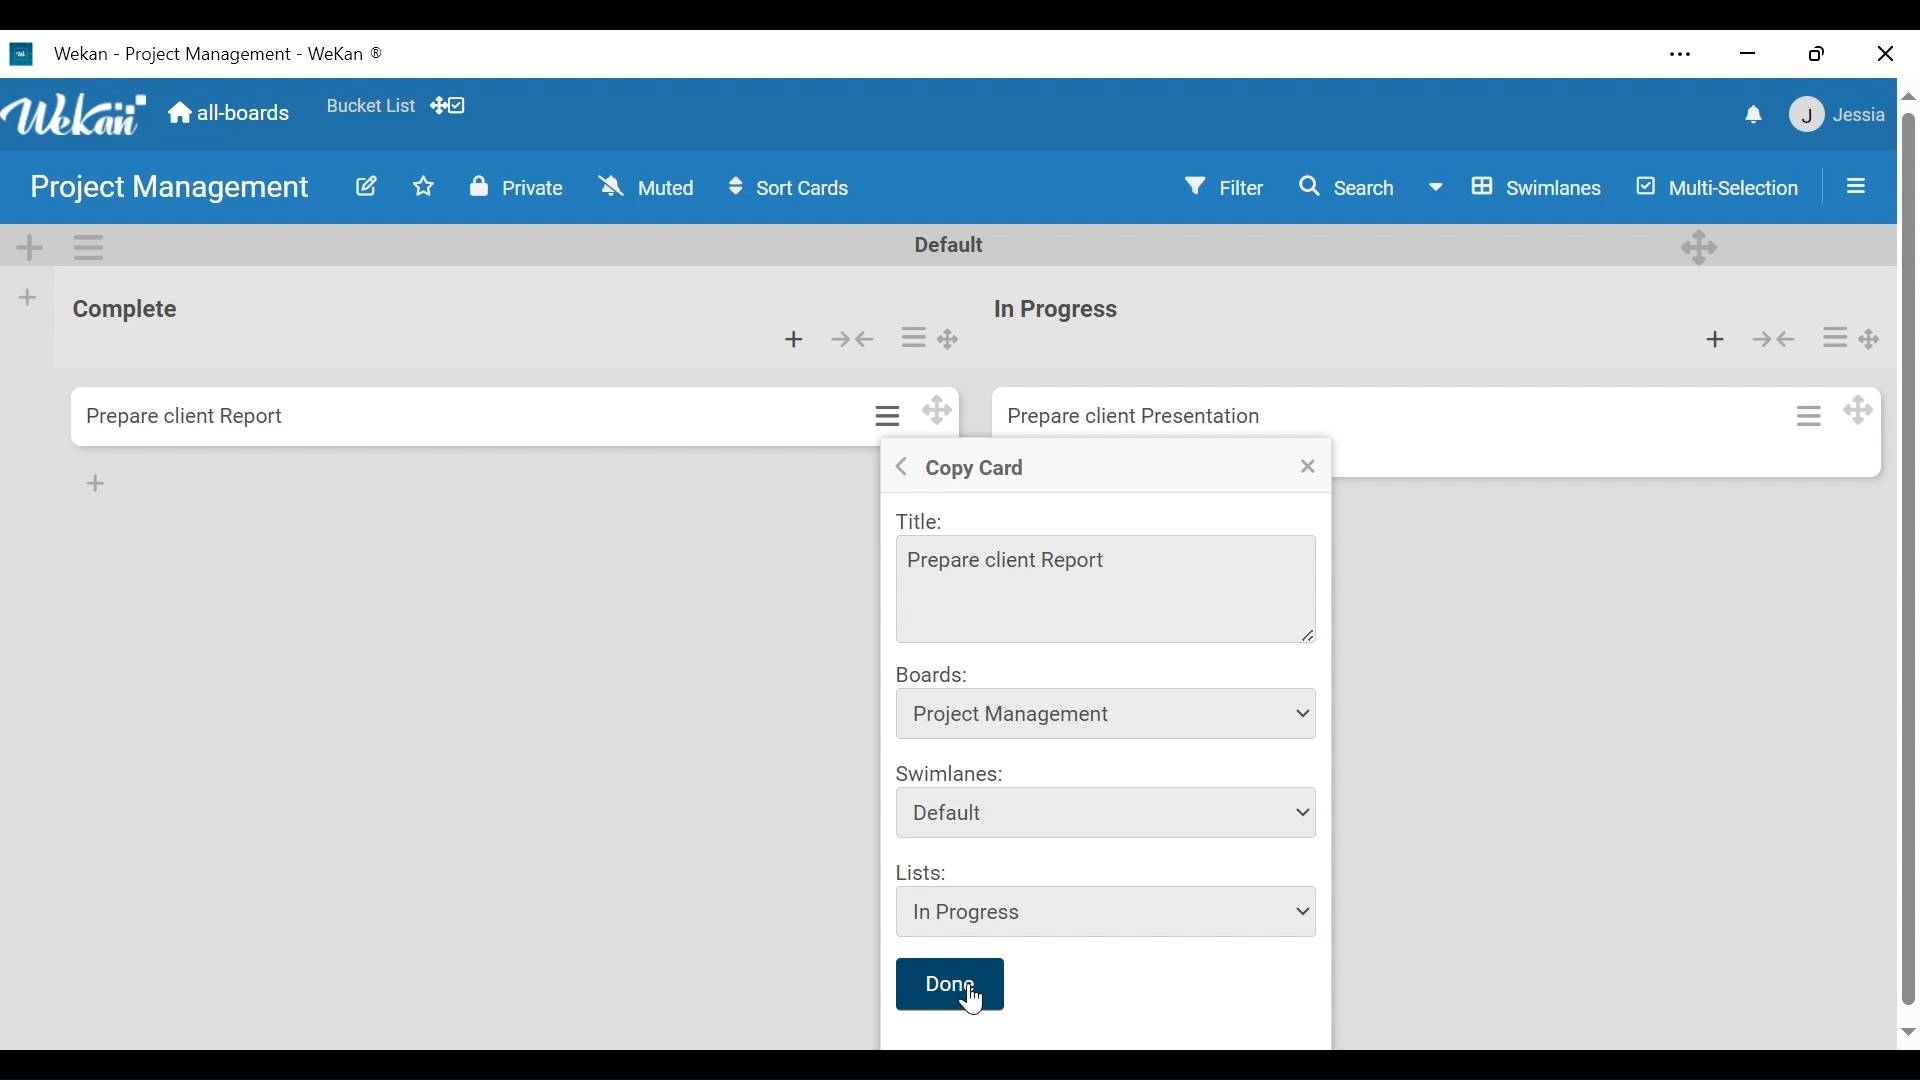  I want to click on List Title, so click(134, 311).